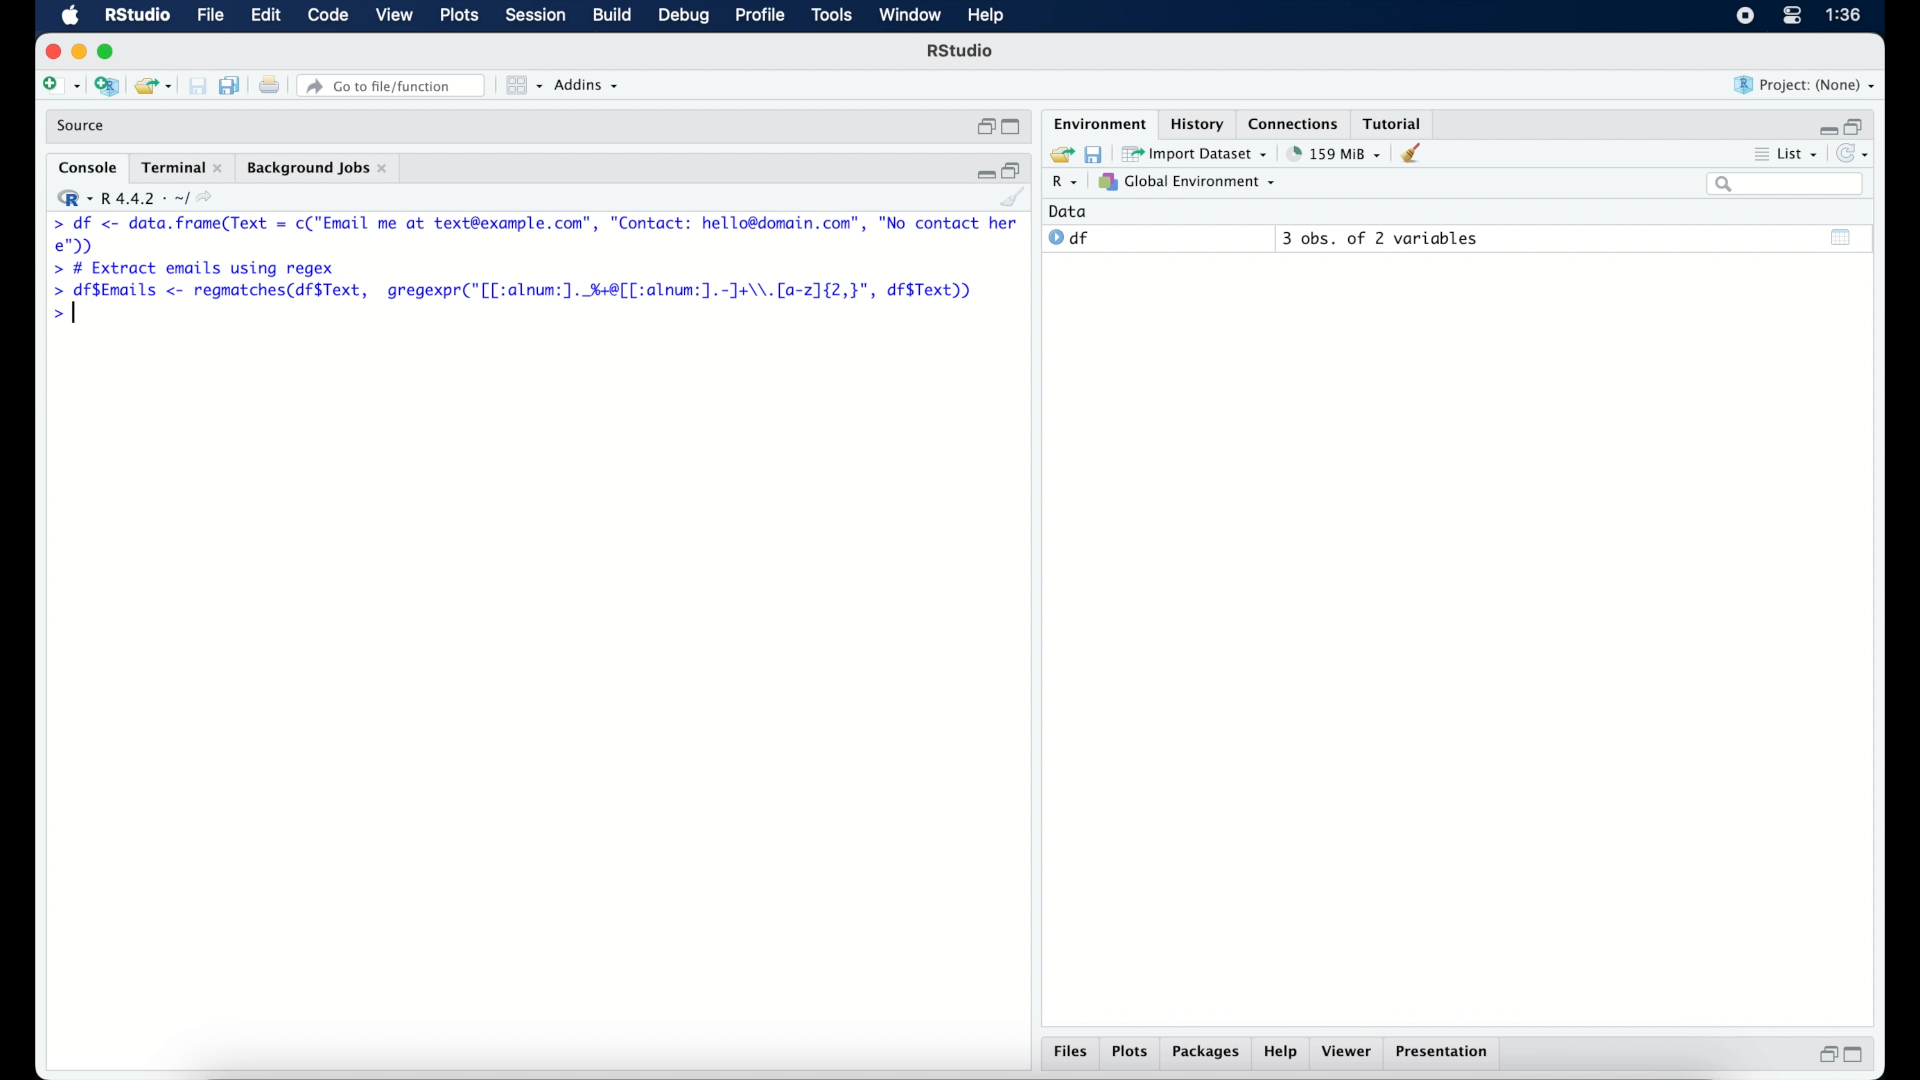 The height and width of the screenshot is (1080, 1920). I want to click on minimize, so click(1828, 126).